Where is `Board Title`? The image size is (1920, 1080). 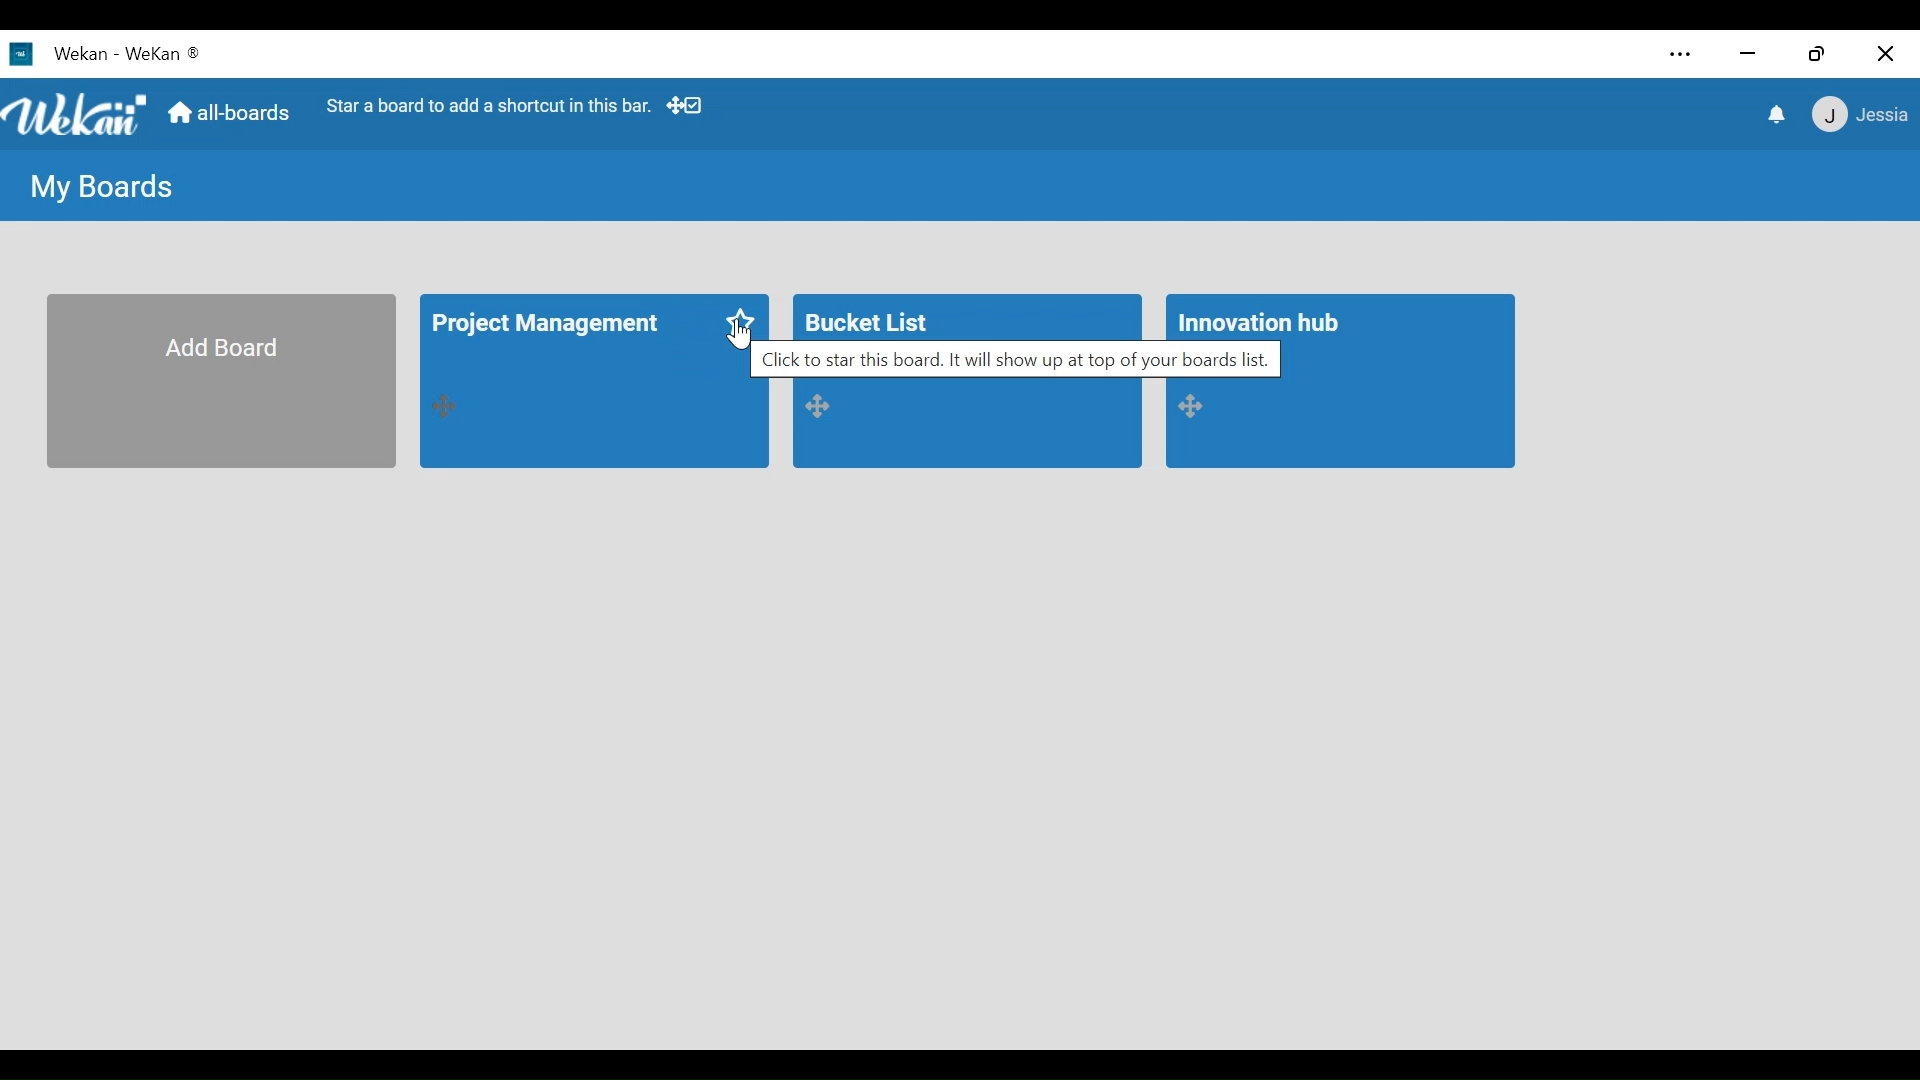 Board Title is located at coordinates (549, 327).